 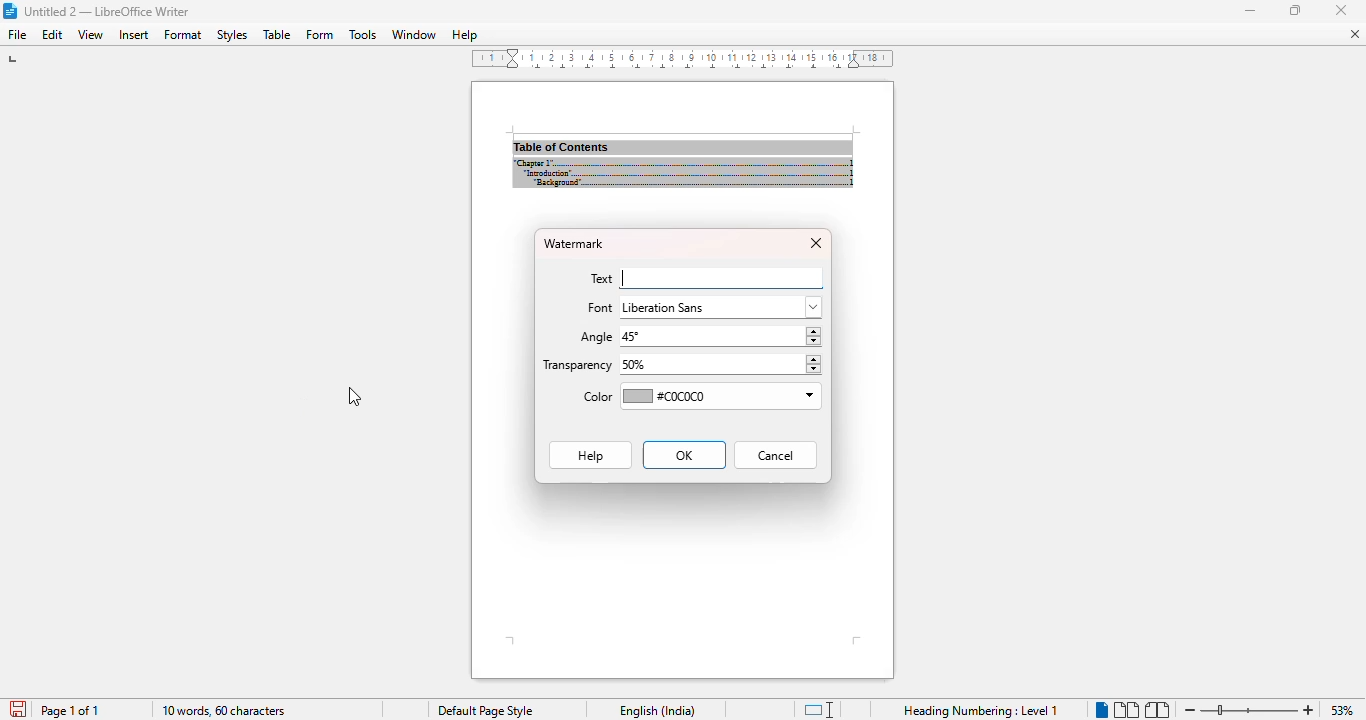 What do you see at coordinates (19, 709) in the screenshot?
I see `click to save document` at bounding box center [19, 709].